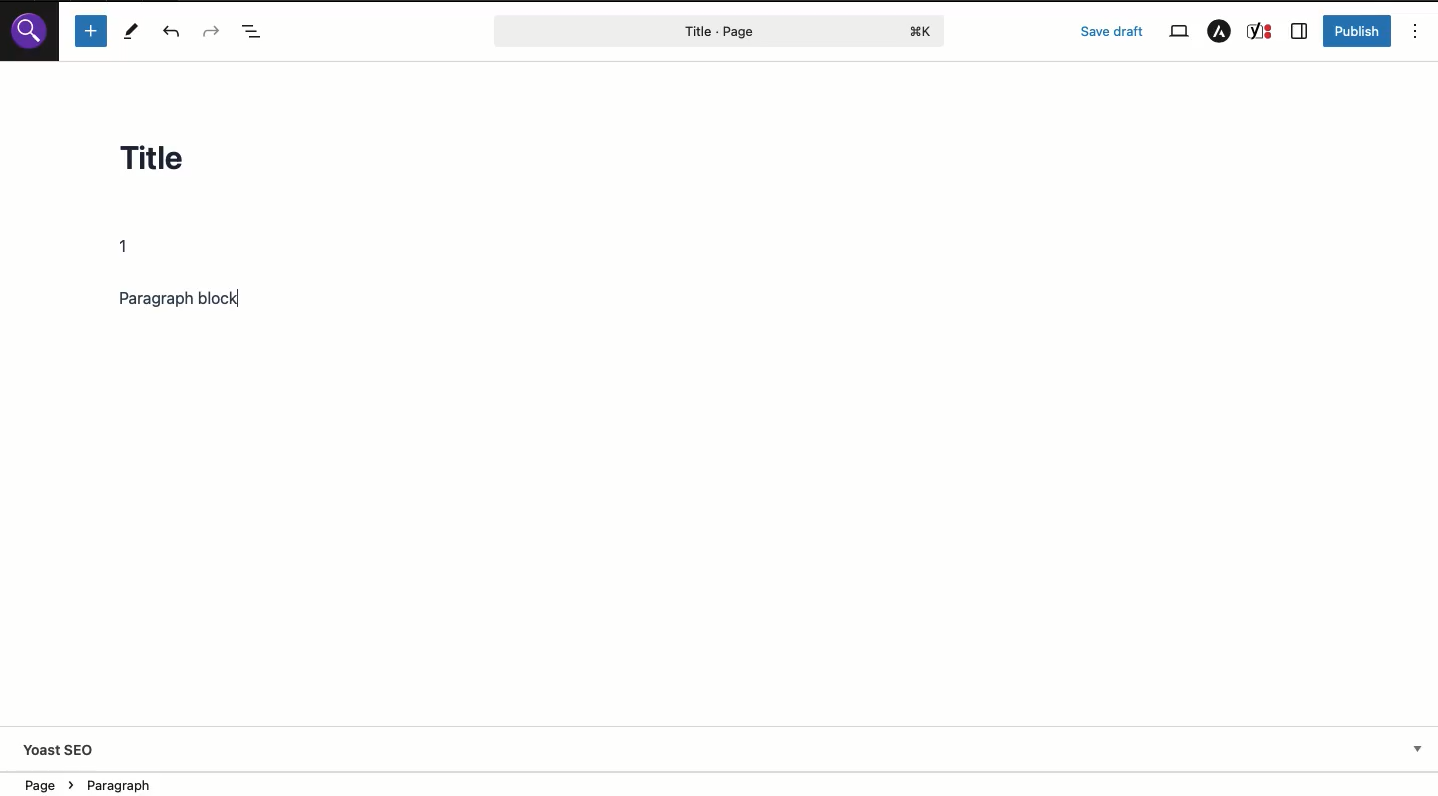 This screenshot has width=1438, height=796. Describe the element at coordinates (1219, 32) in the screenshot. I see `Astar` at that location.